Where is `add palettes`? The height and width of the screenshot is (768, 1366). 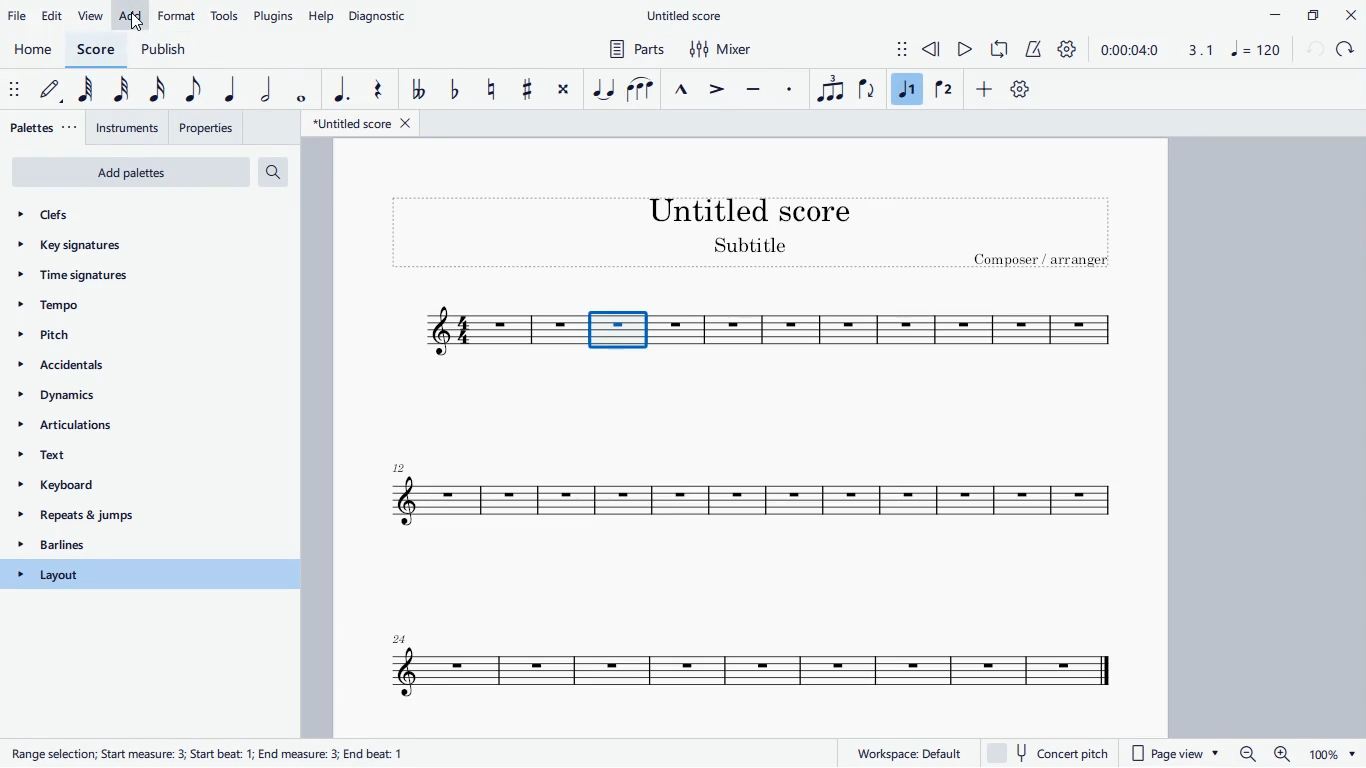
add palettes is located at coordinates (131, 174).